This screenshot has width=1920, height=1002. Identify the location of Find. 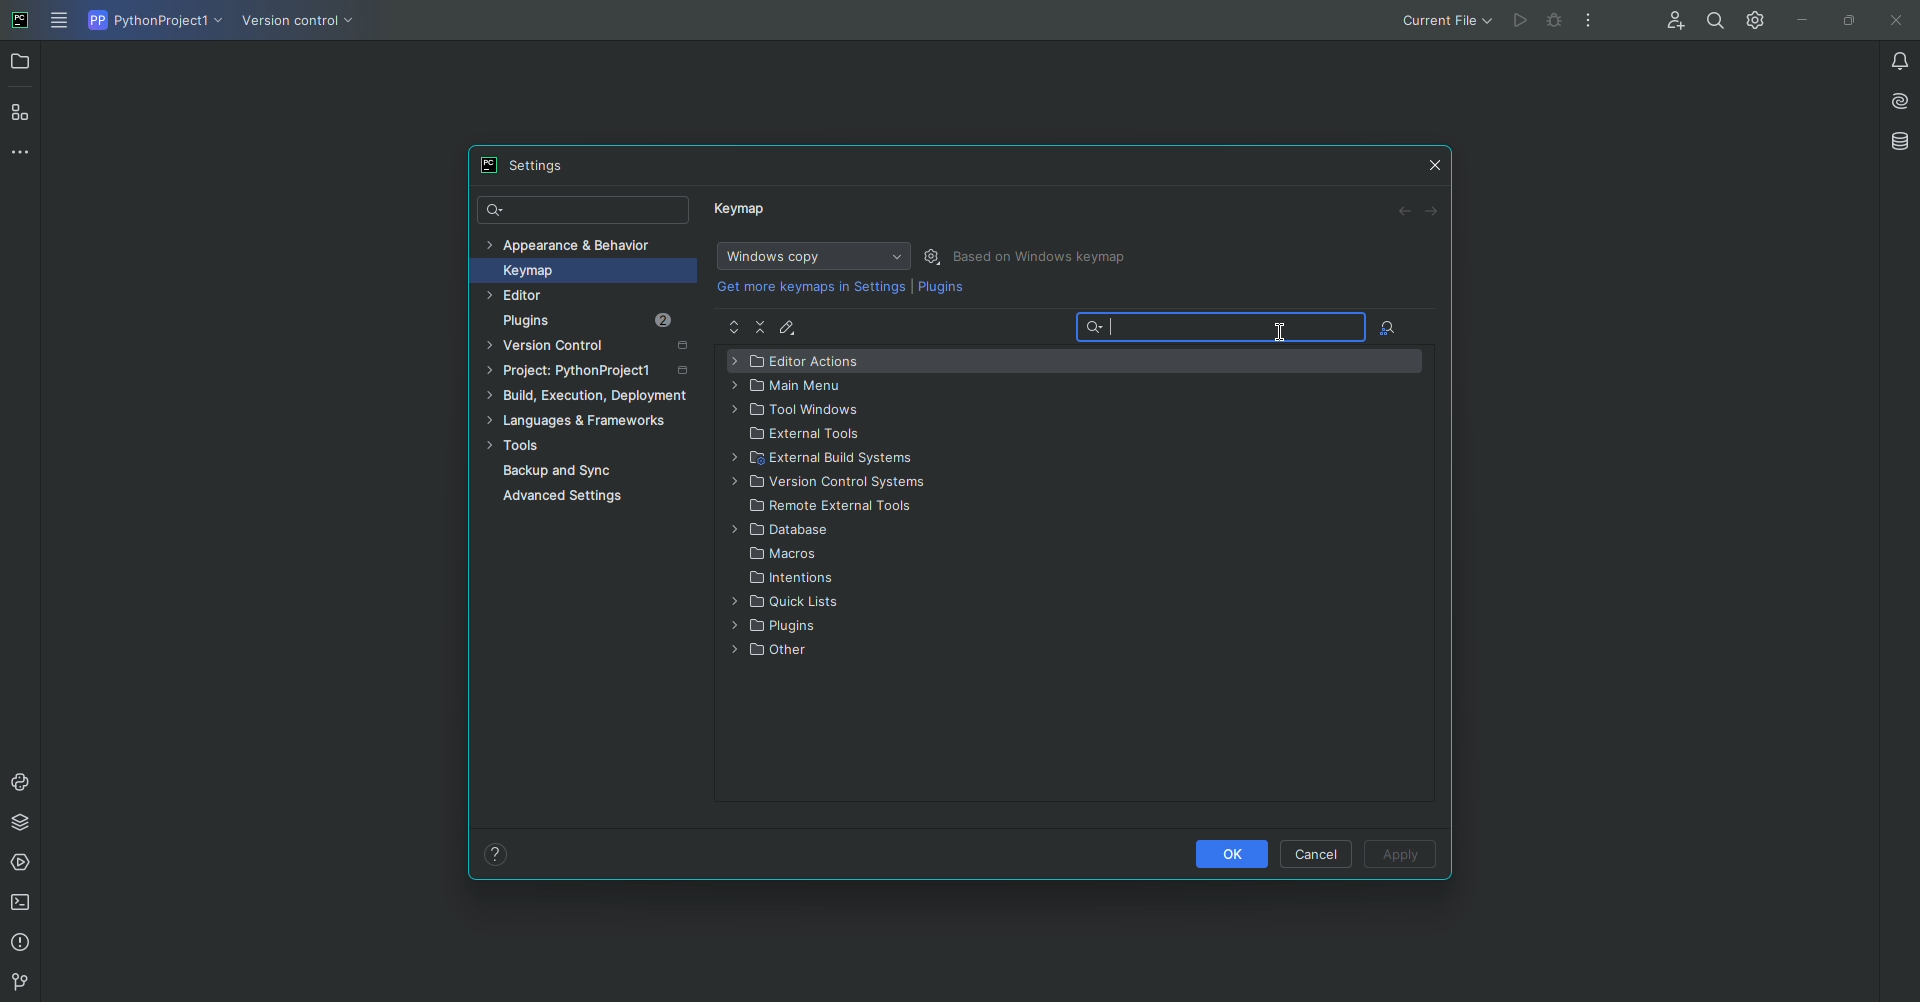
(1715, 20).